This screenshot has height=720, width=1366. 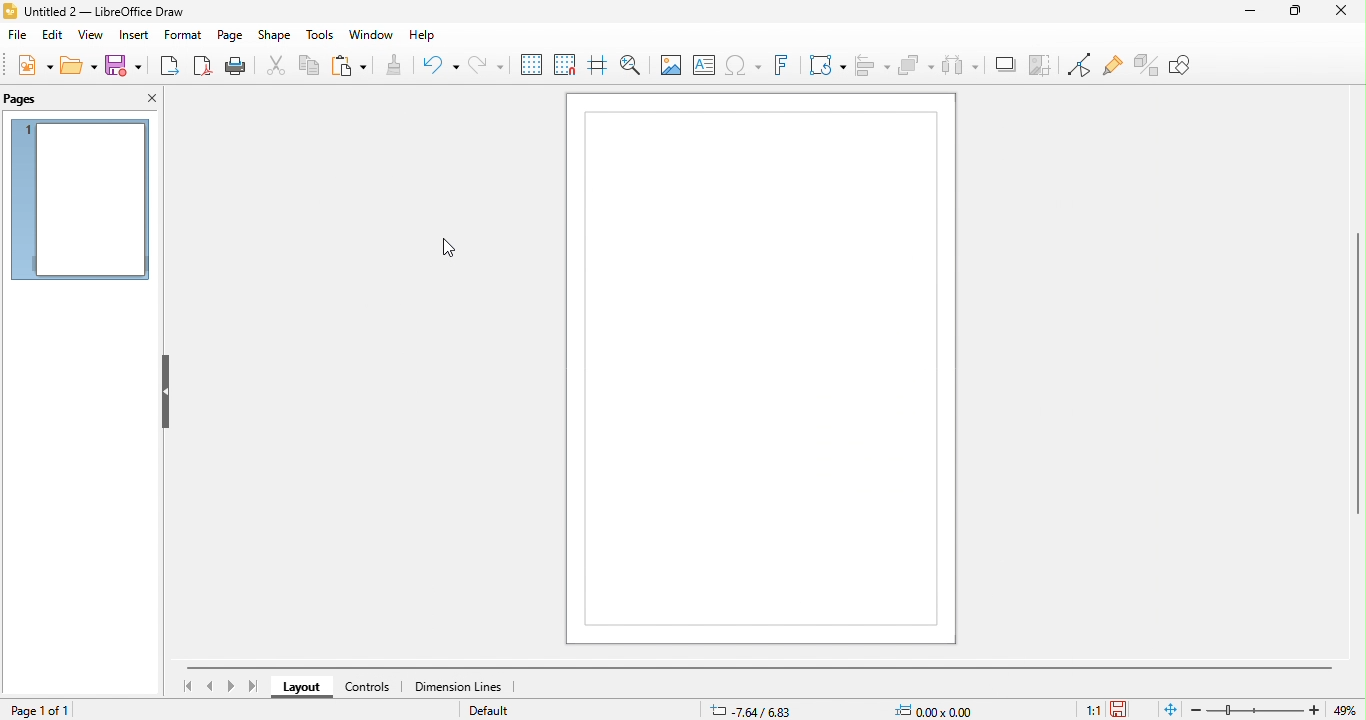 What do you see at coordinates (595, 65) in the screenshot?
I see `helplines while moving` at bounding box center [595, 65].